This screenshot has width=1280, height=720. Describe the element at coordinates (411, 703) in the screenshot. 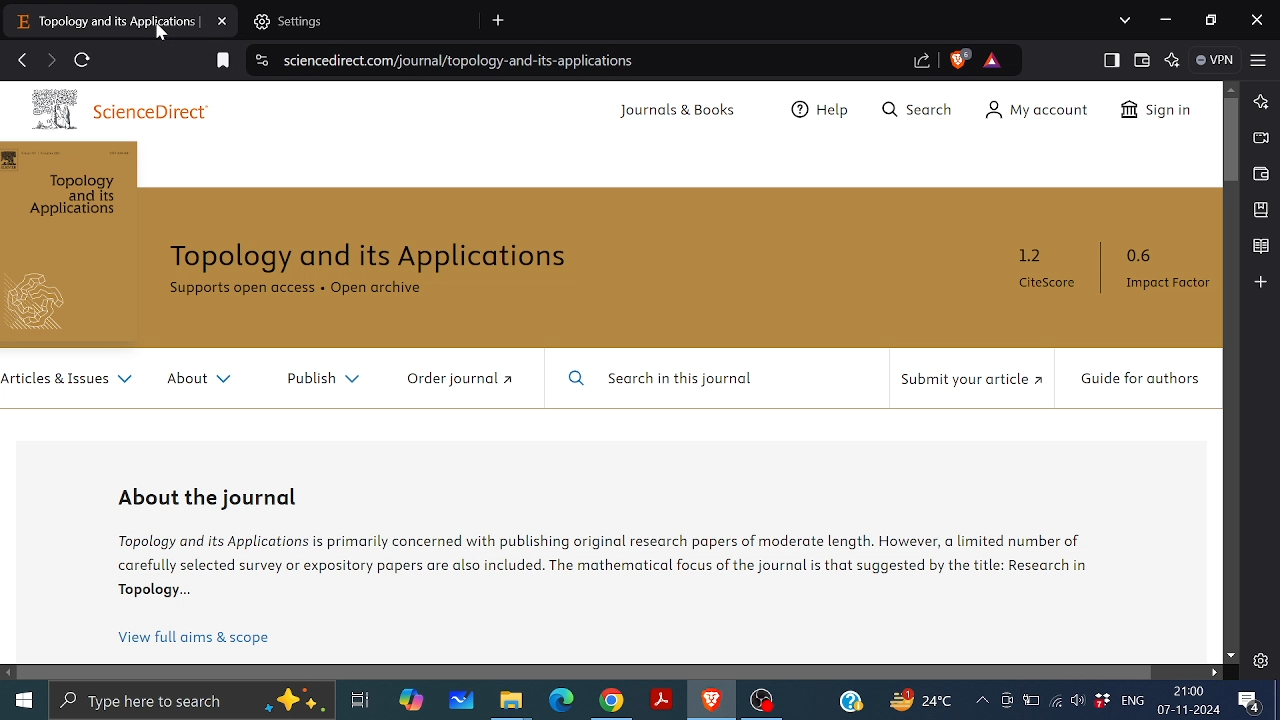

I see `Copilot` at that location.